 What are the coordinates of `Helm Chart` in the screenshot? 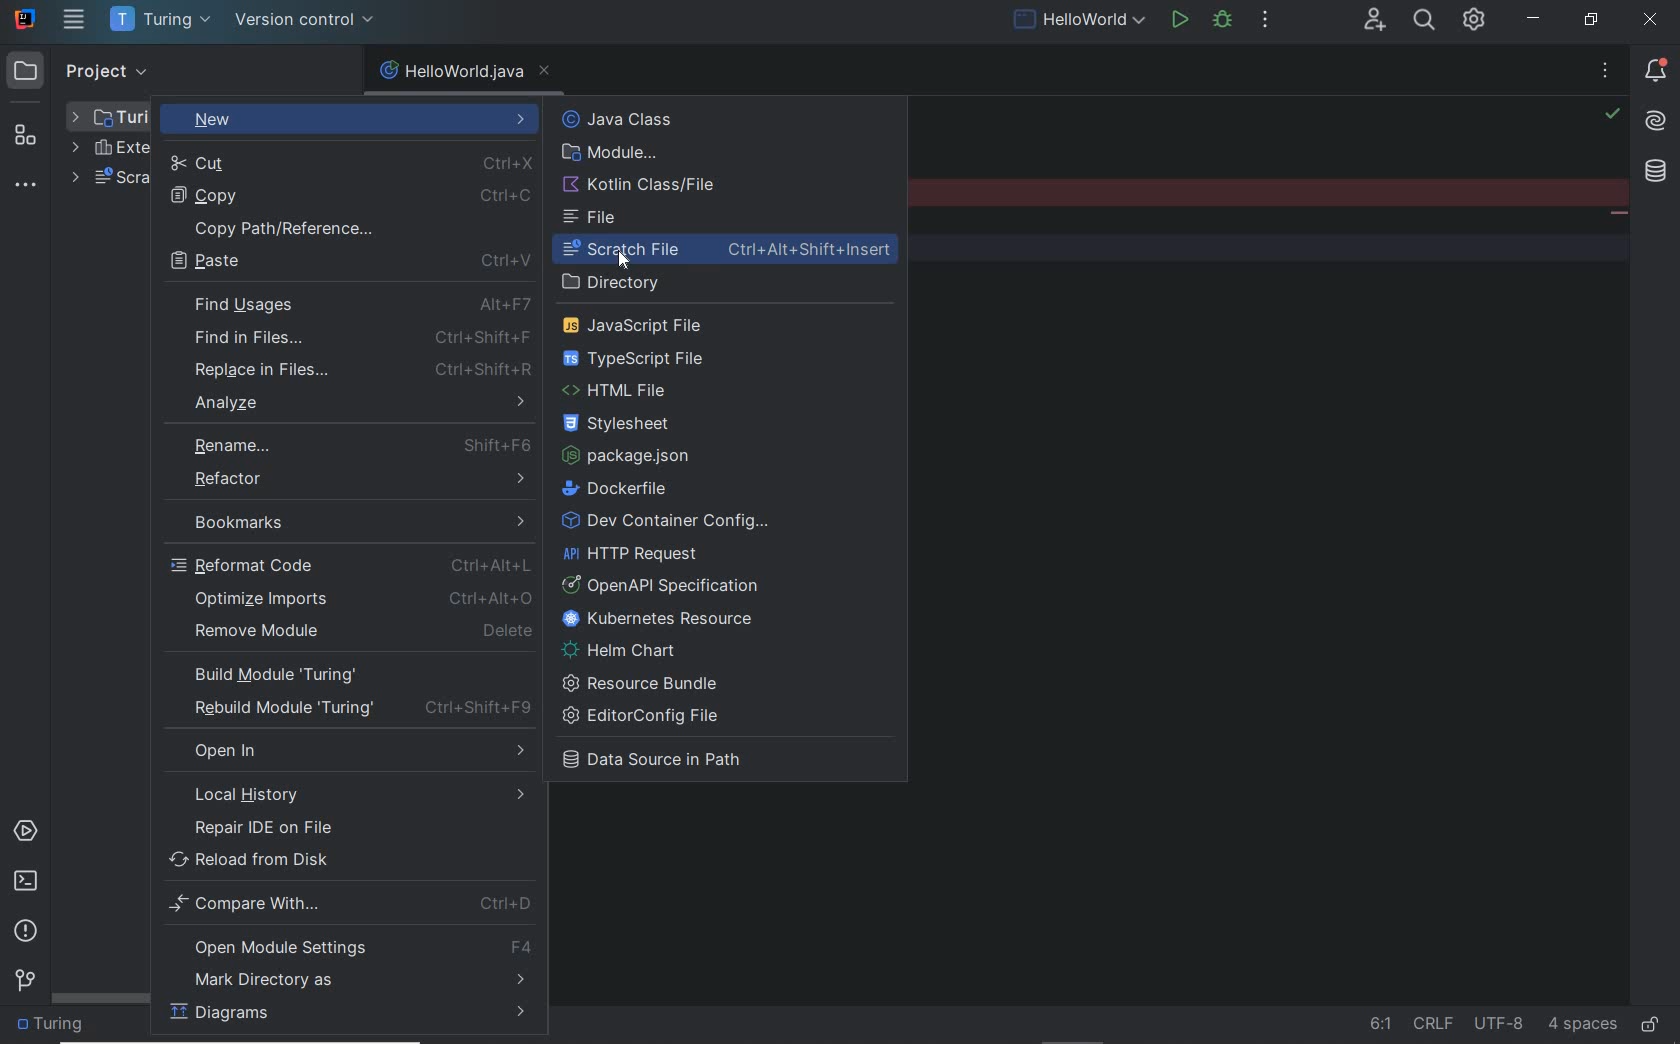 It's located at (626, 650).